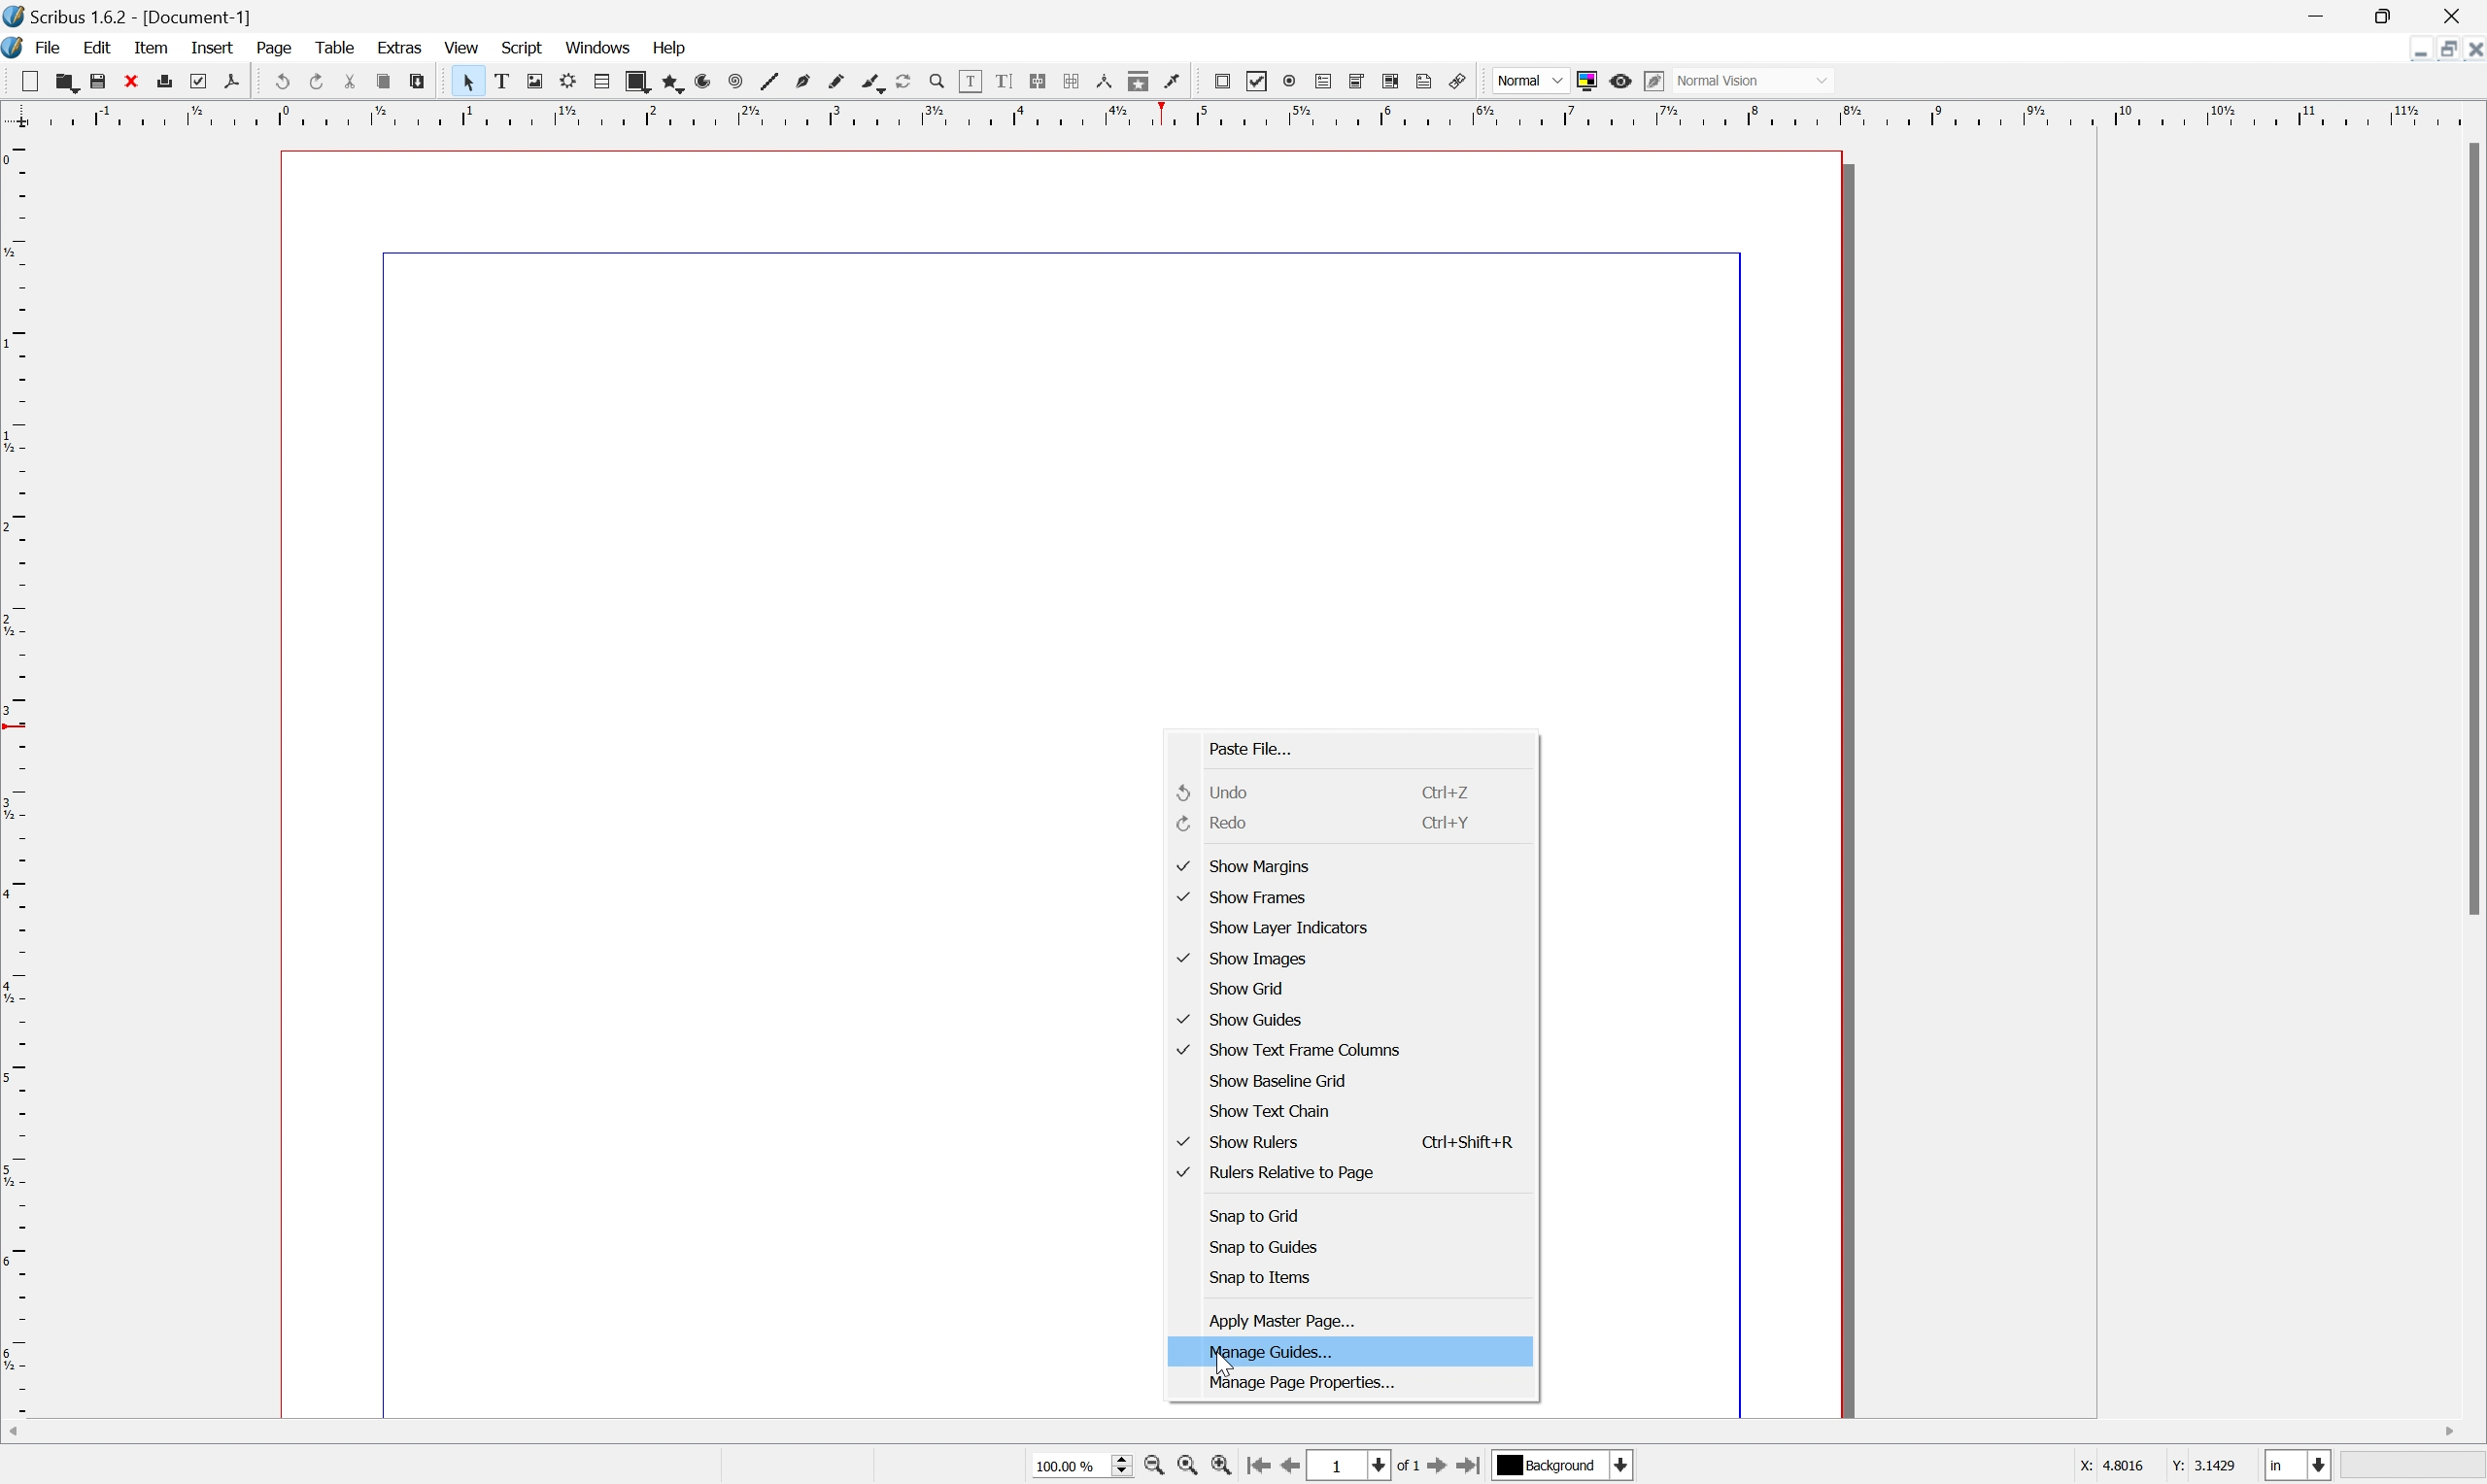 The height and width of the screenshot is (1484, 2487). Describe the element at coordinates (1530, 80) in the screenshot. I see `normal` at that location.